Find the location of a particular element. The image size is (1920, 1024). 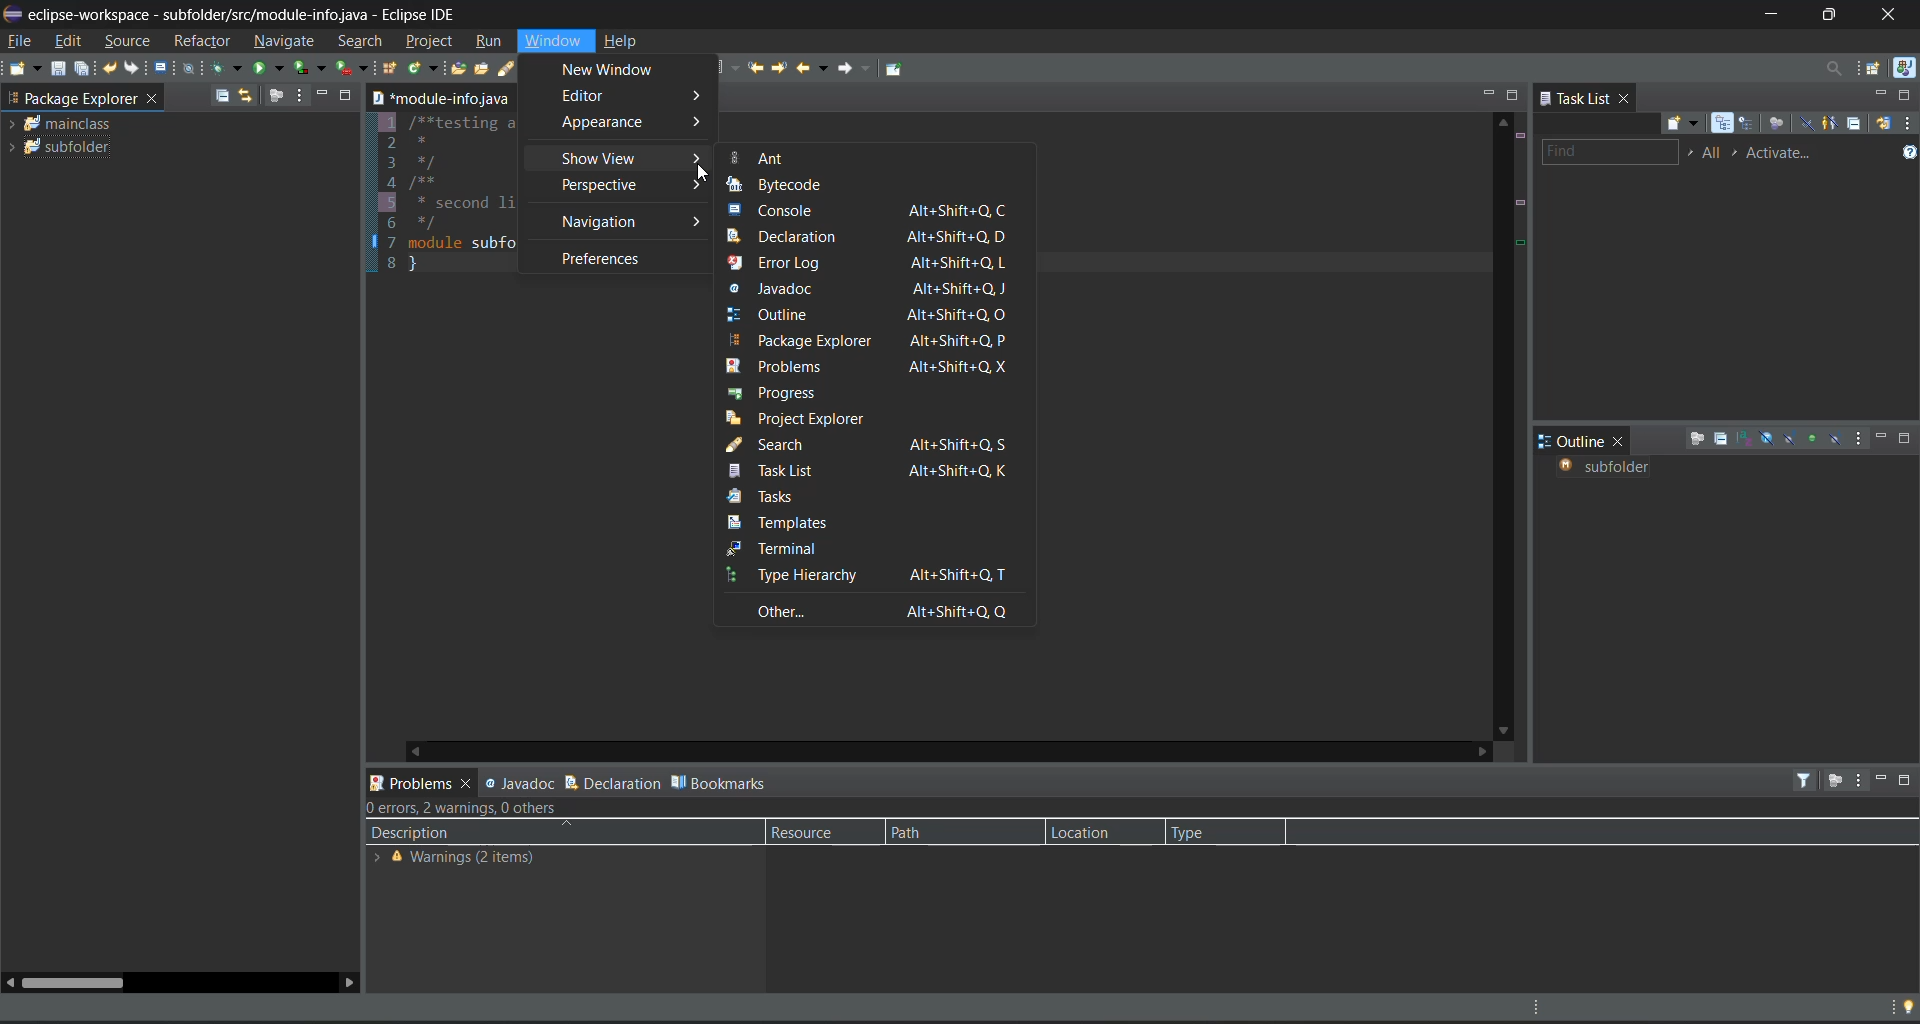

new task is located at coordinates (1689, 123).